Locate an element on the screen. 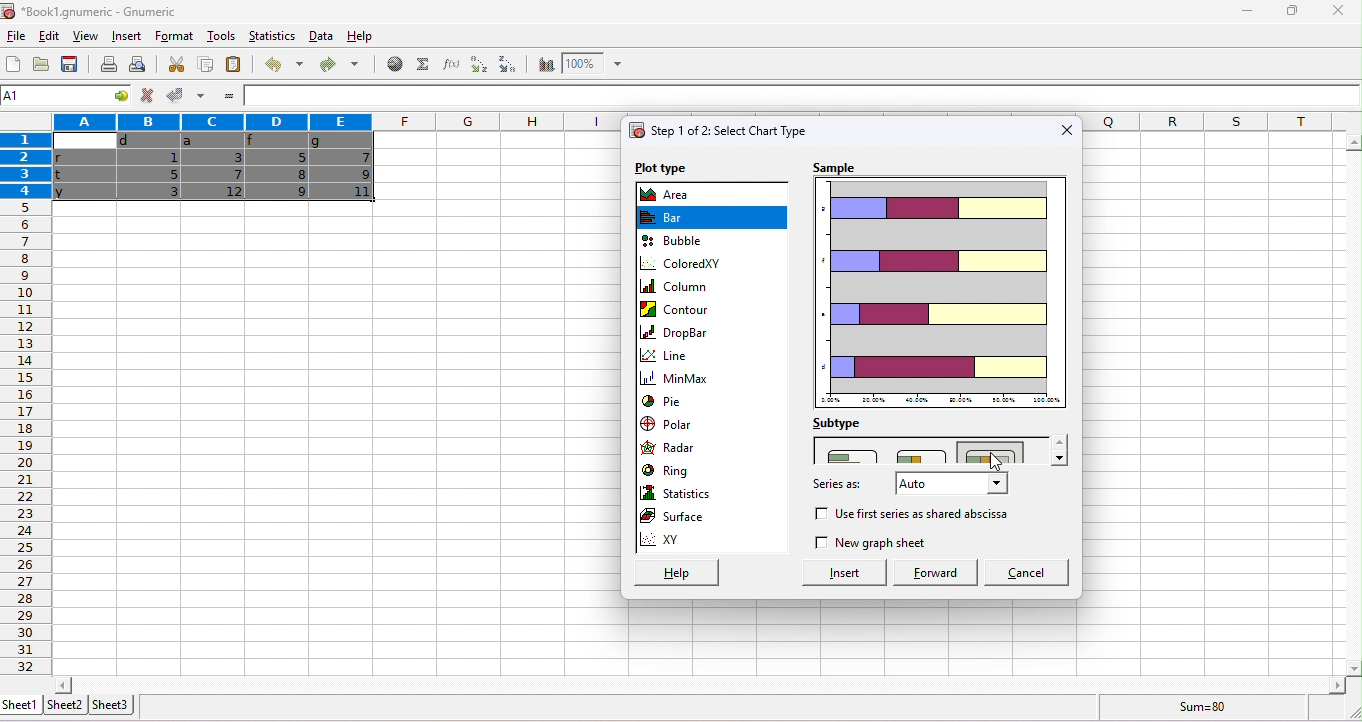 Image resolution: width=1362 pixels, height=722 pixels. print preview is located at coordinates (141, 64).